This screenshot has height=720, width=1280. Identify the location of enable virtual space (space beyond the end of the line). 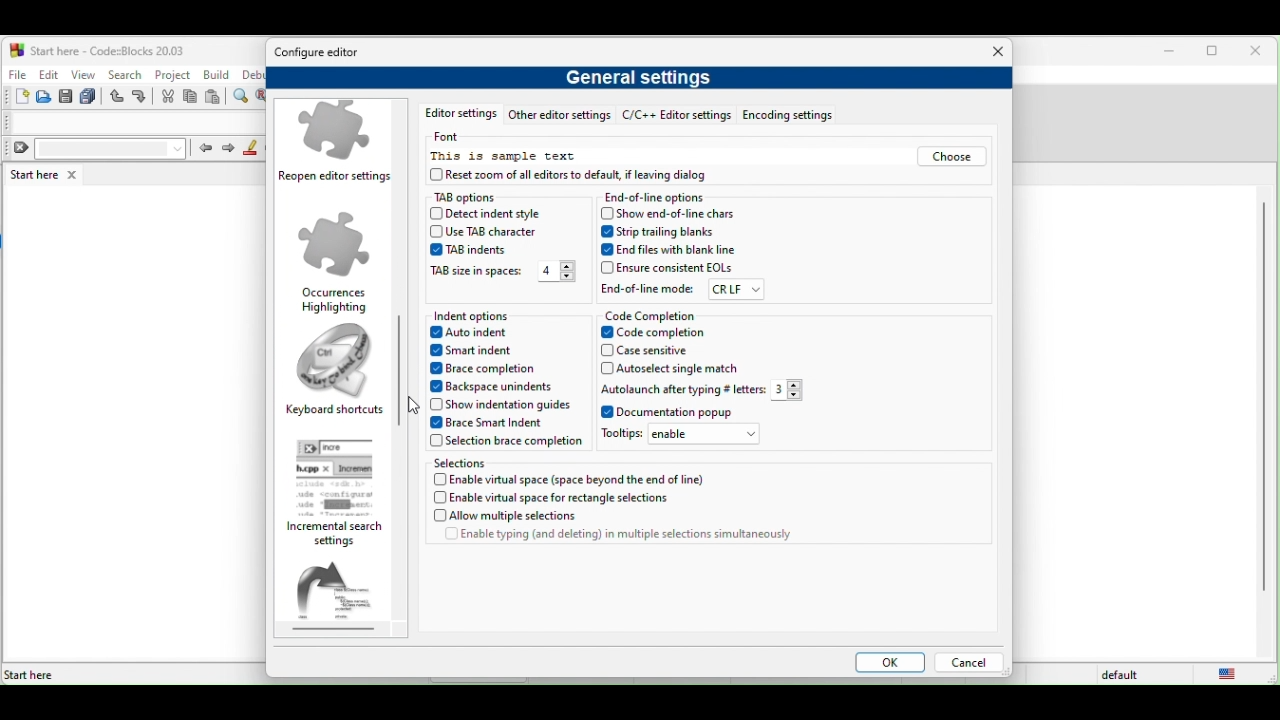
(573, 479).